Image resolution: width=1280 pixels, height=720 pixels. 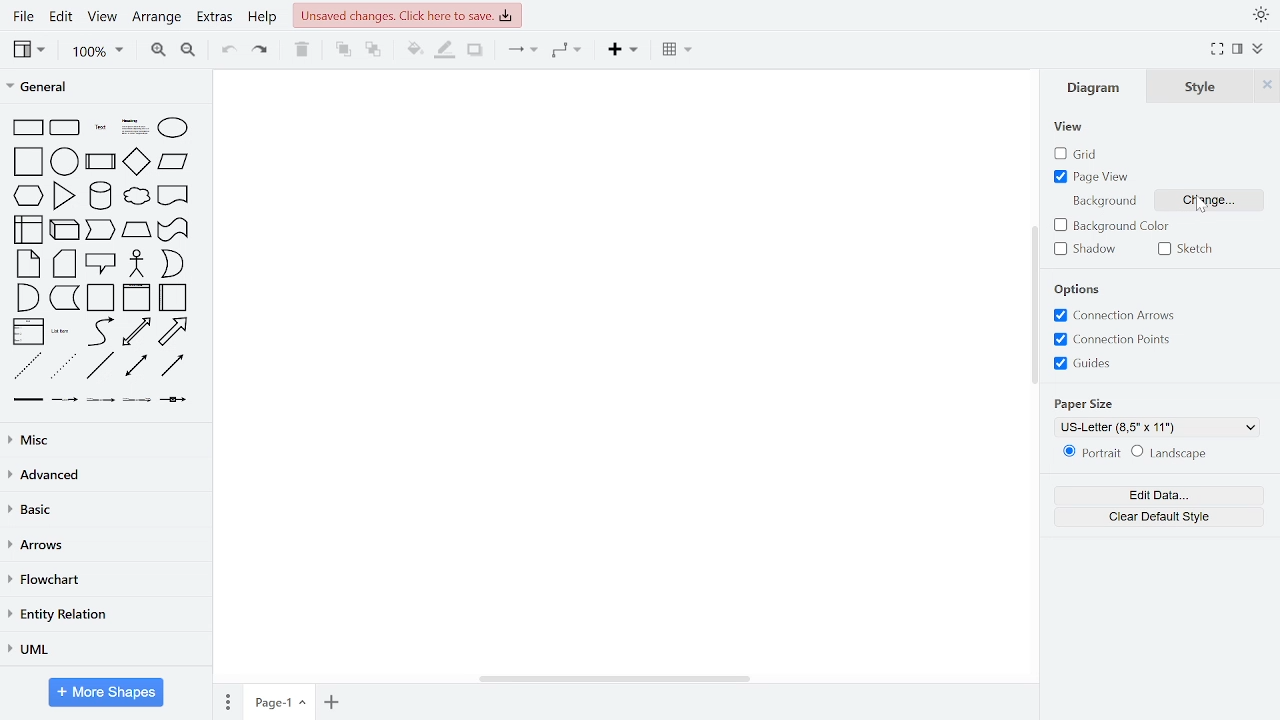 I want to click on general shapes, so click(x=63, y=400).